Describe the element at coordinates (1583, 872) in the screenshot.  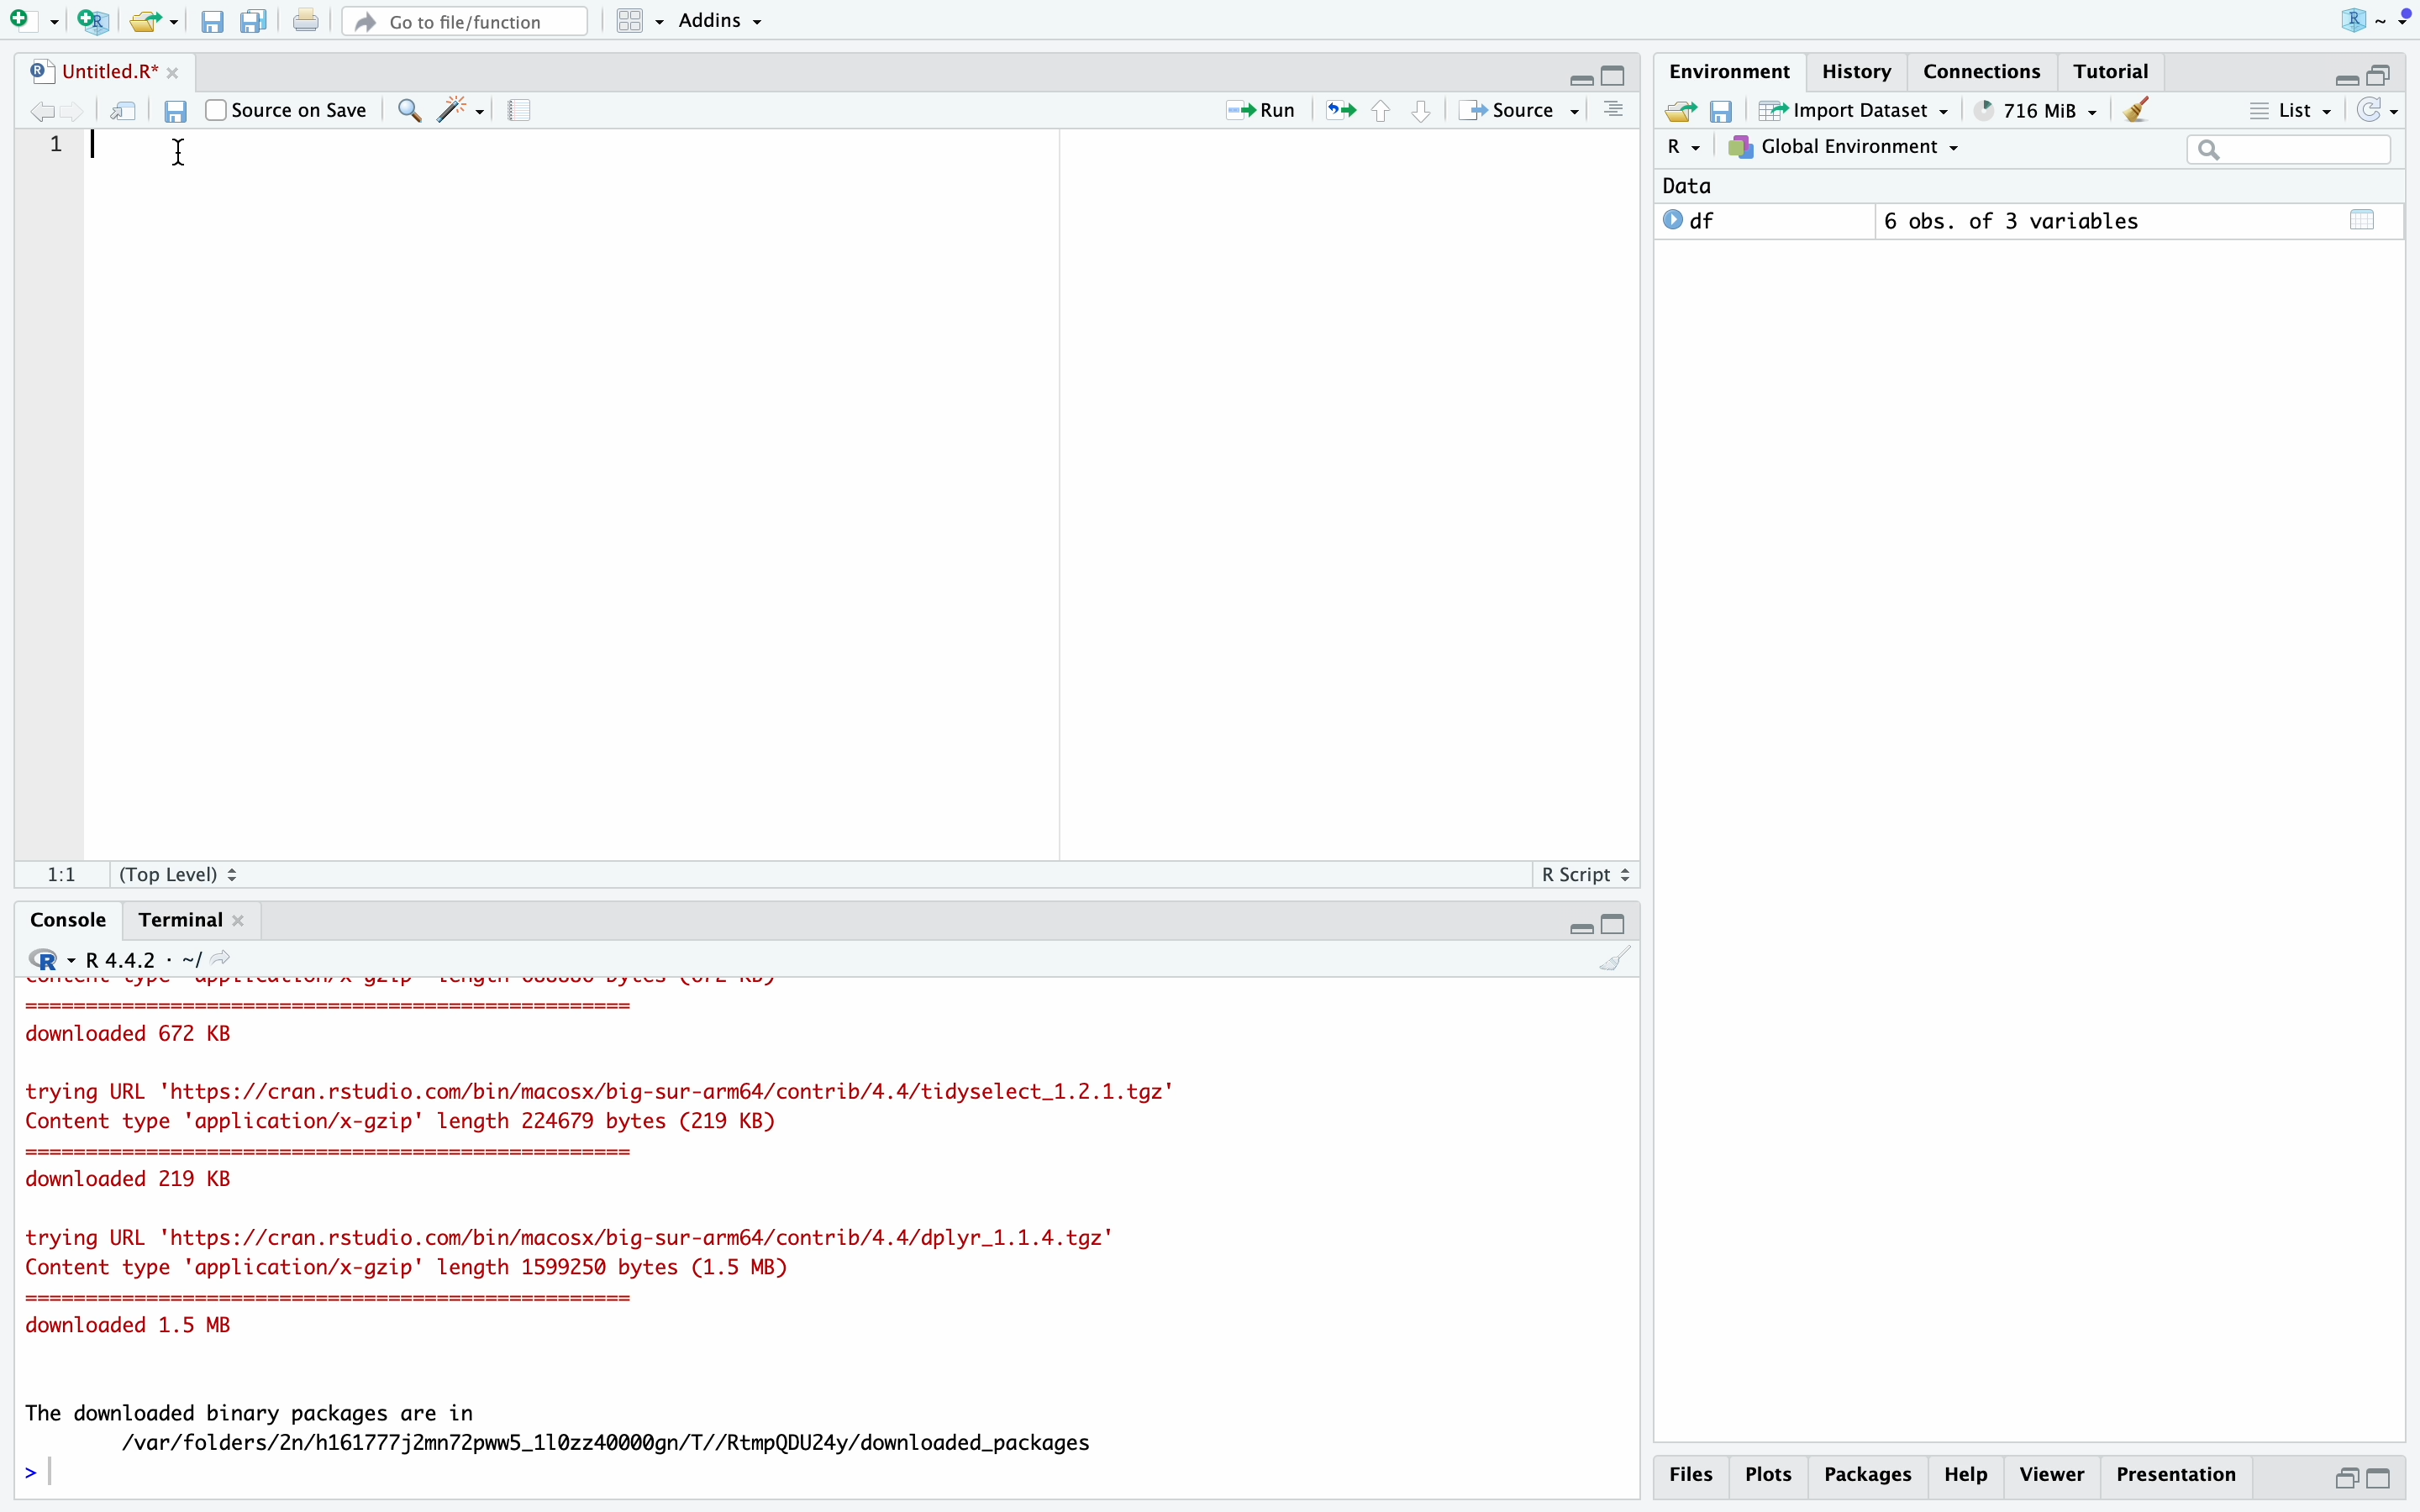
I see `R Script` at that location.